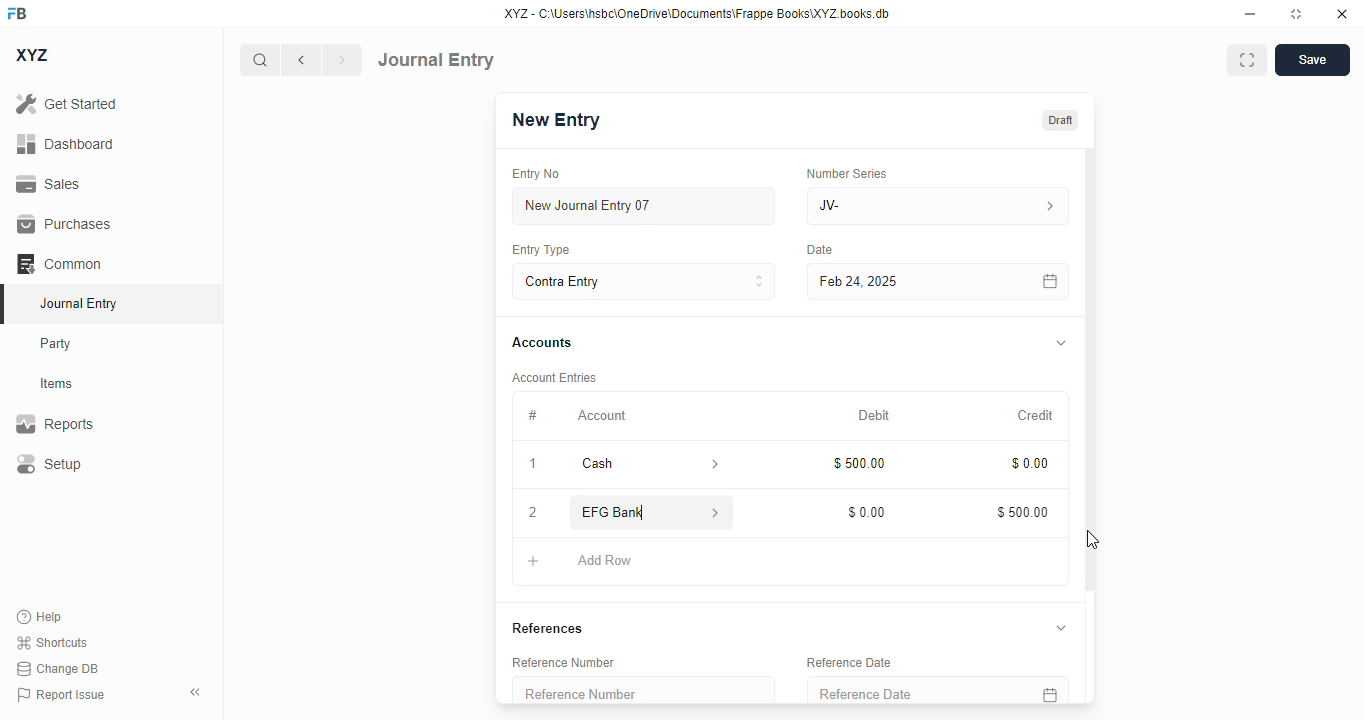 The image size is (1364, 720). Describe the element at coordinates (605, 561) in the screenshot. I see `add row` at that location.